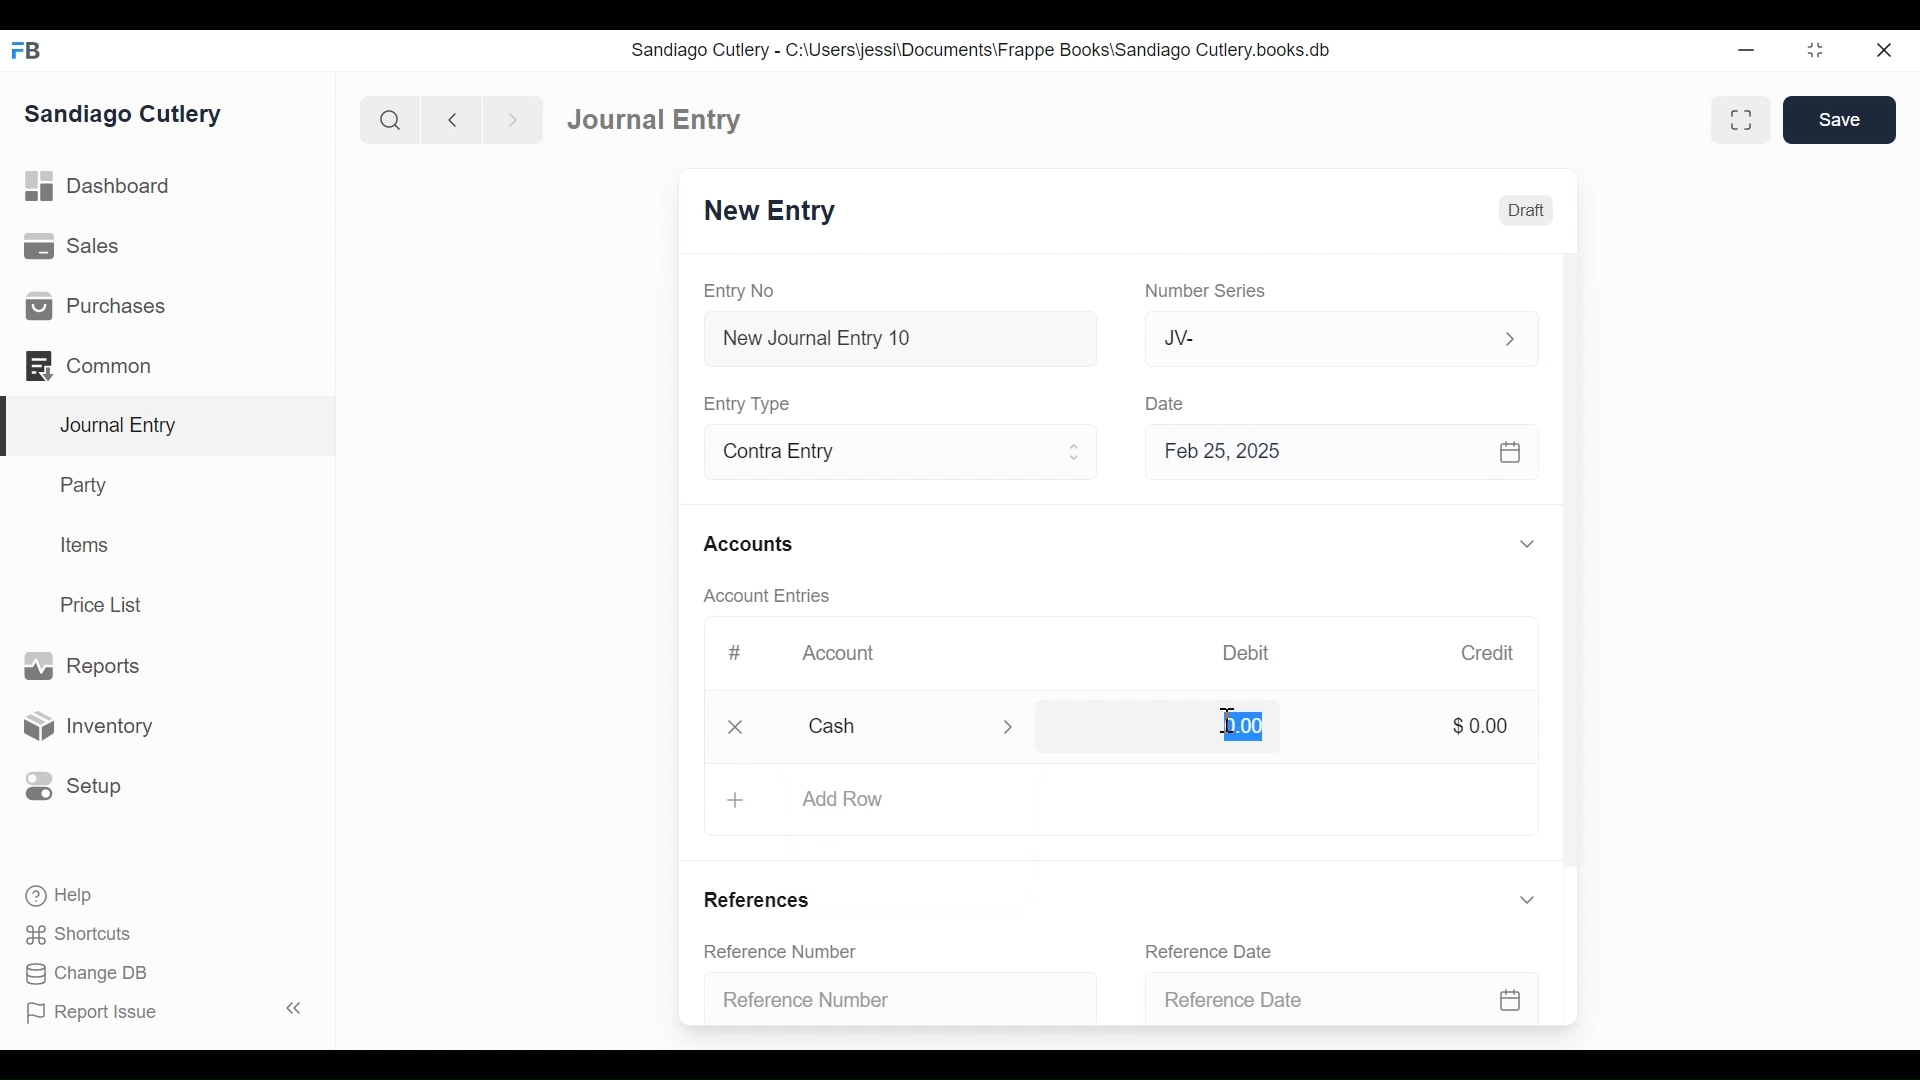 The height and width of the screenshot is (1080, 1920). I want to click on Change DB, so click(80, 973).